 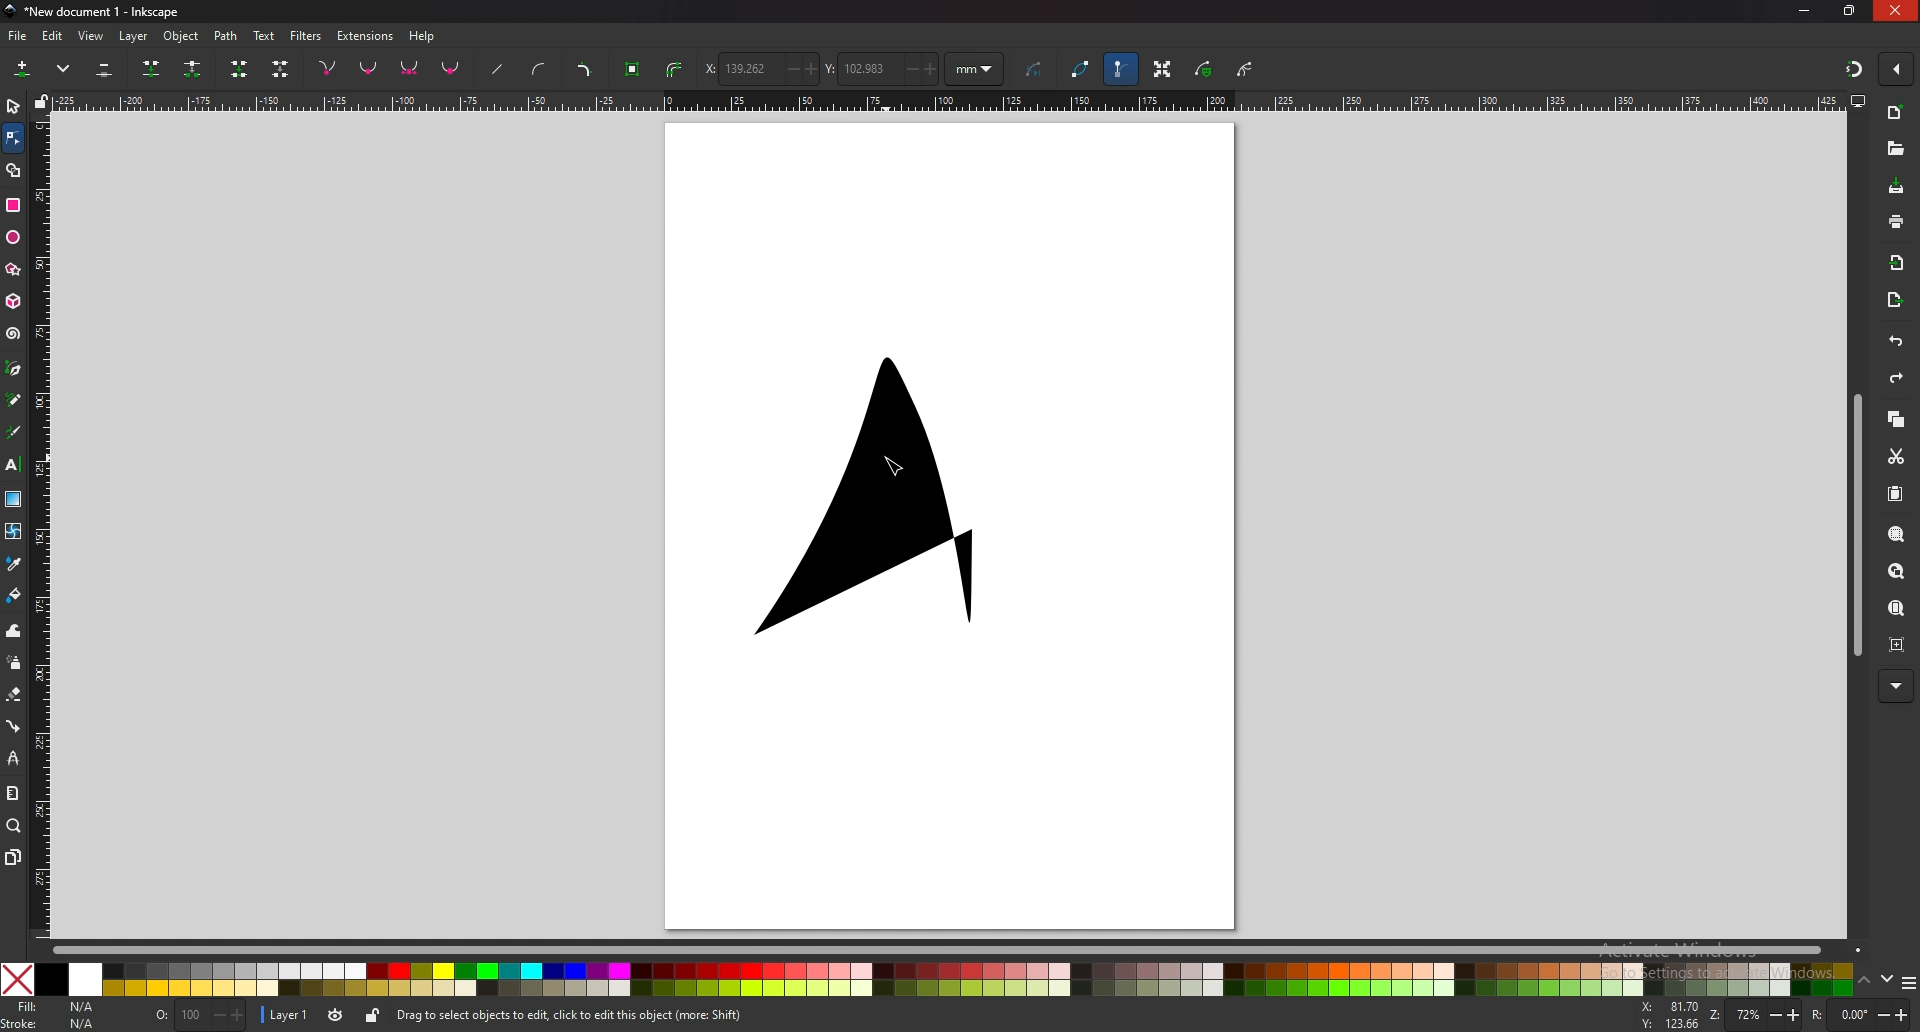 What do you see at coordinates (945, 100) in the screenshot?
I see `horizontal scale` at bounding box center [945, 100].